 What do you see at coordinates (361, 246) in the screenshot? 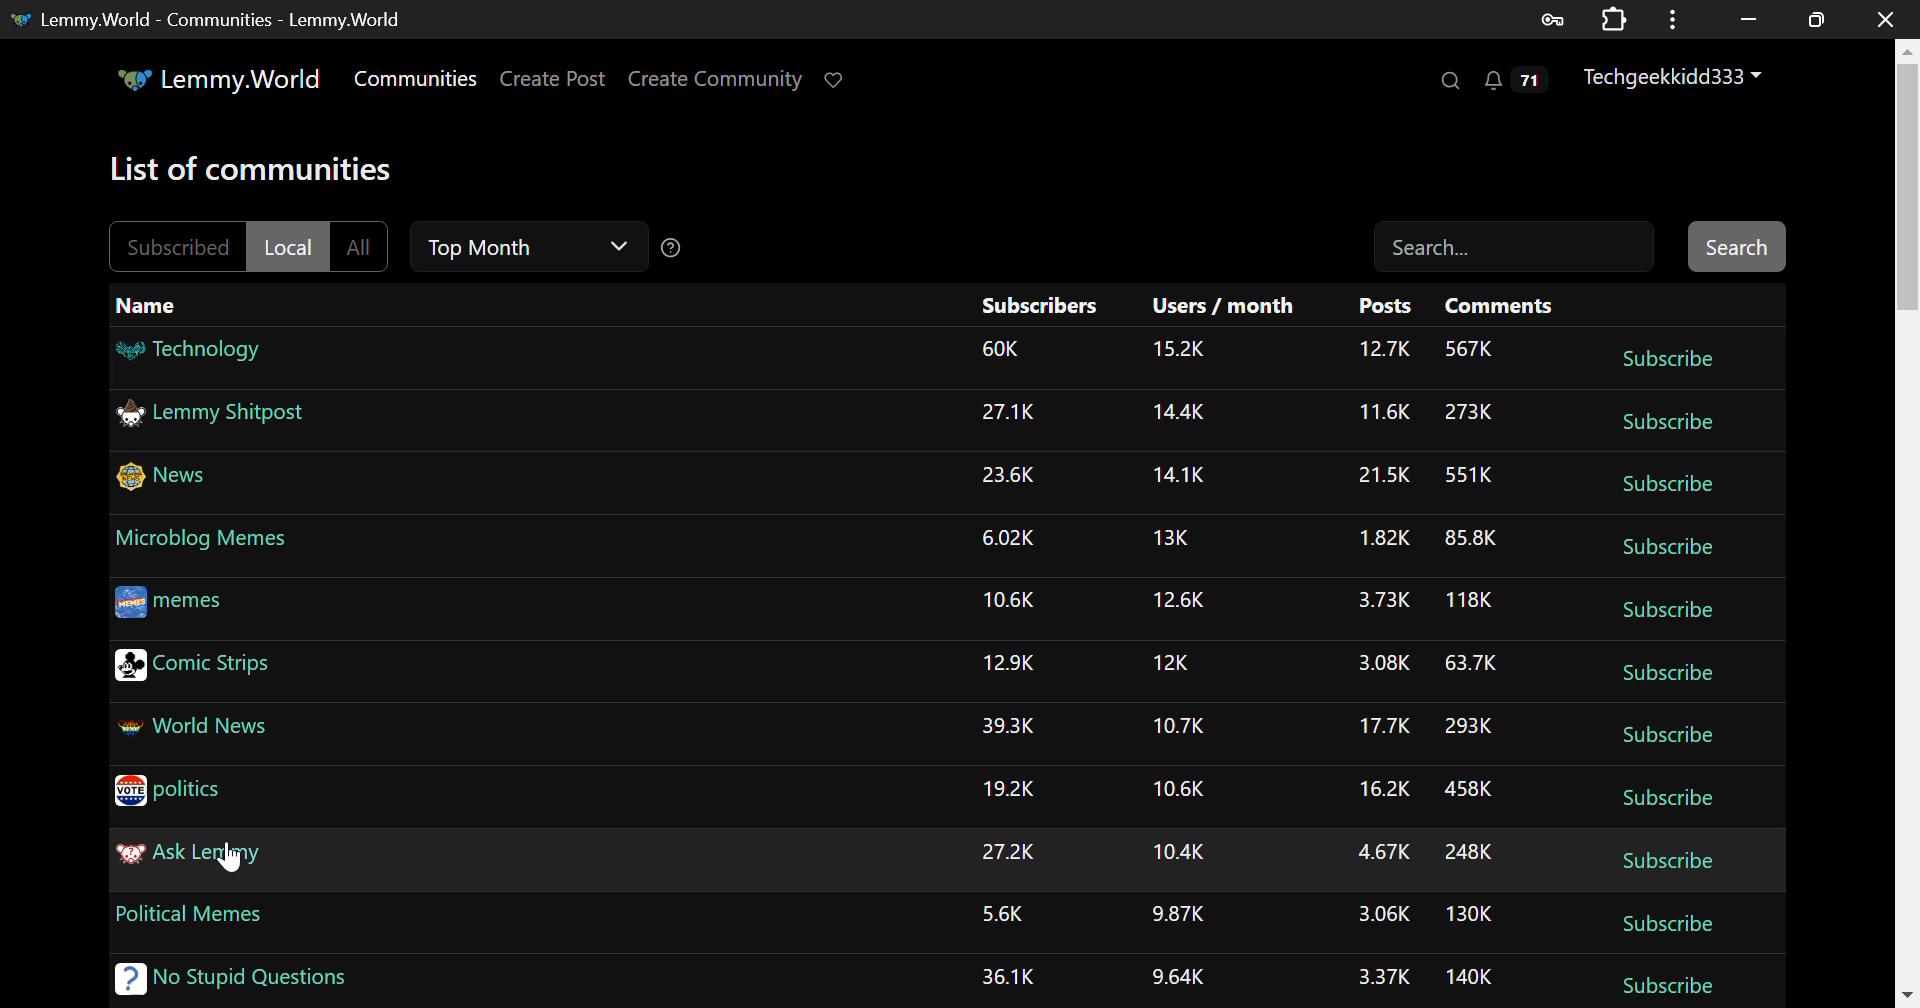
I see `All Filter Unselected` at bounding box center [361, 246].